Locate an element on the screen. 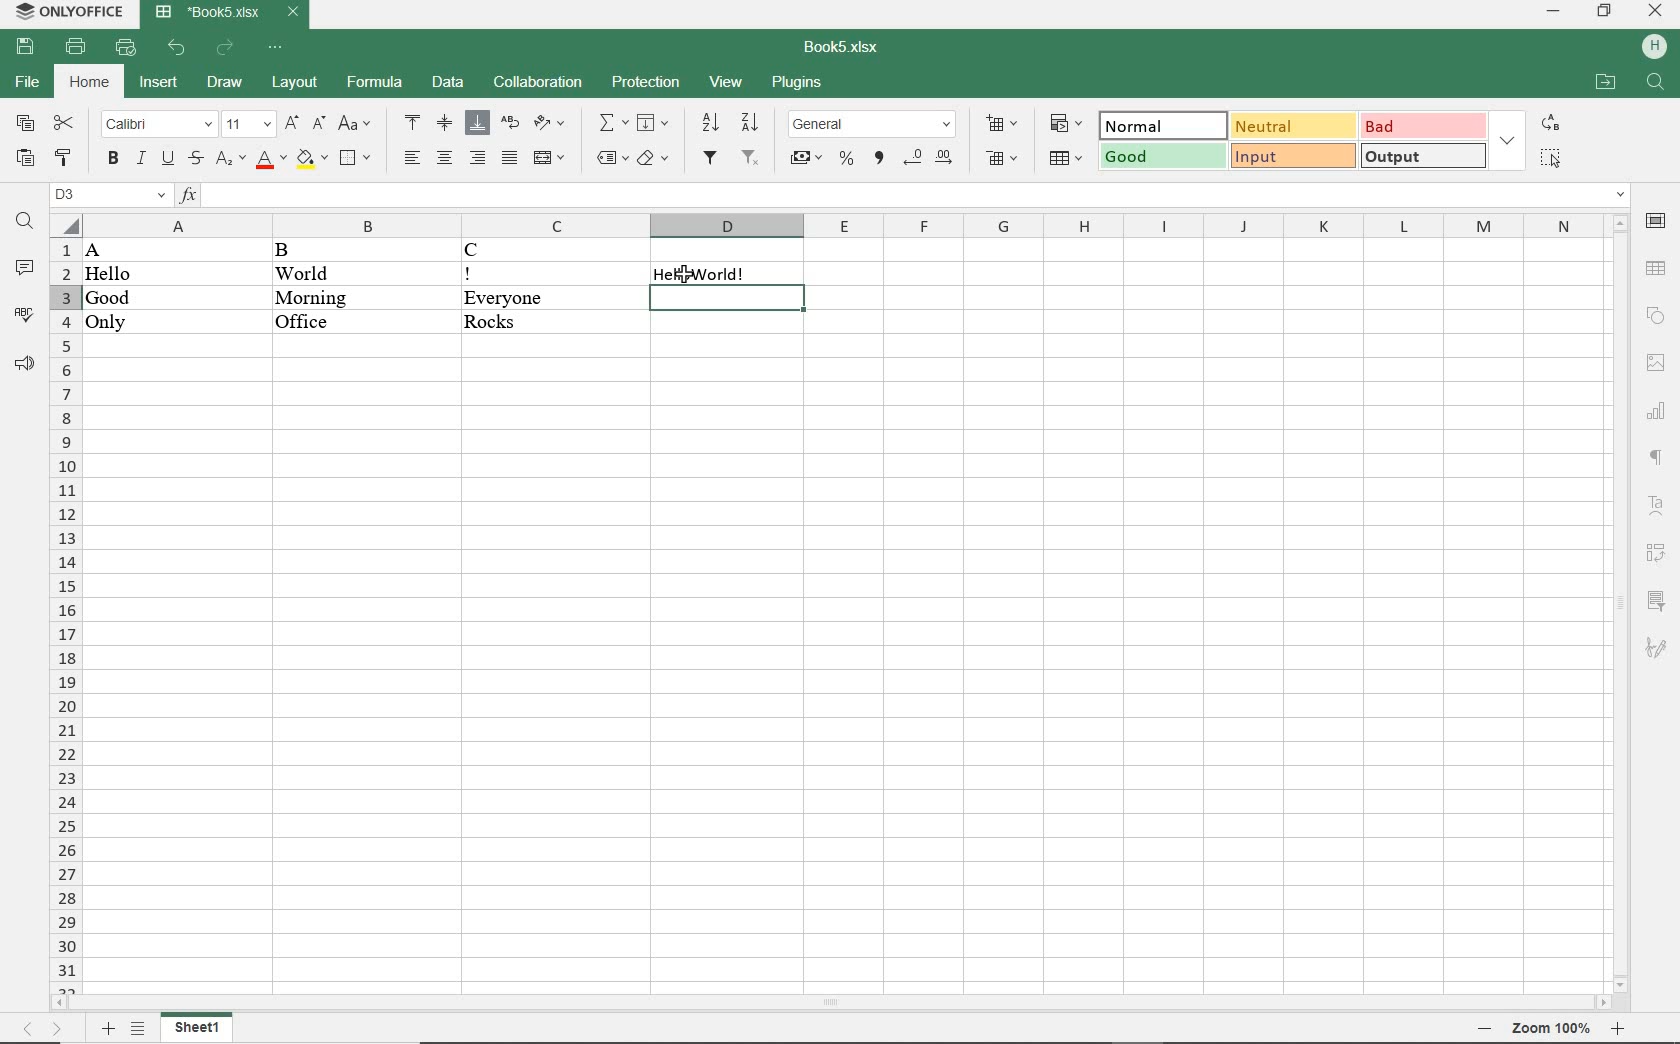 This screenshot has width=1680, height=1044. HP is located at coordinates (1654, 48).